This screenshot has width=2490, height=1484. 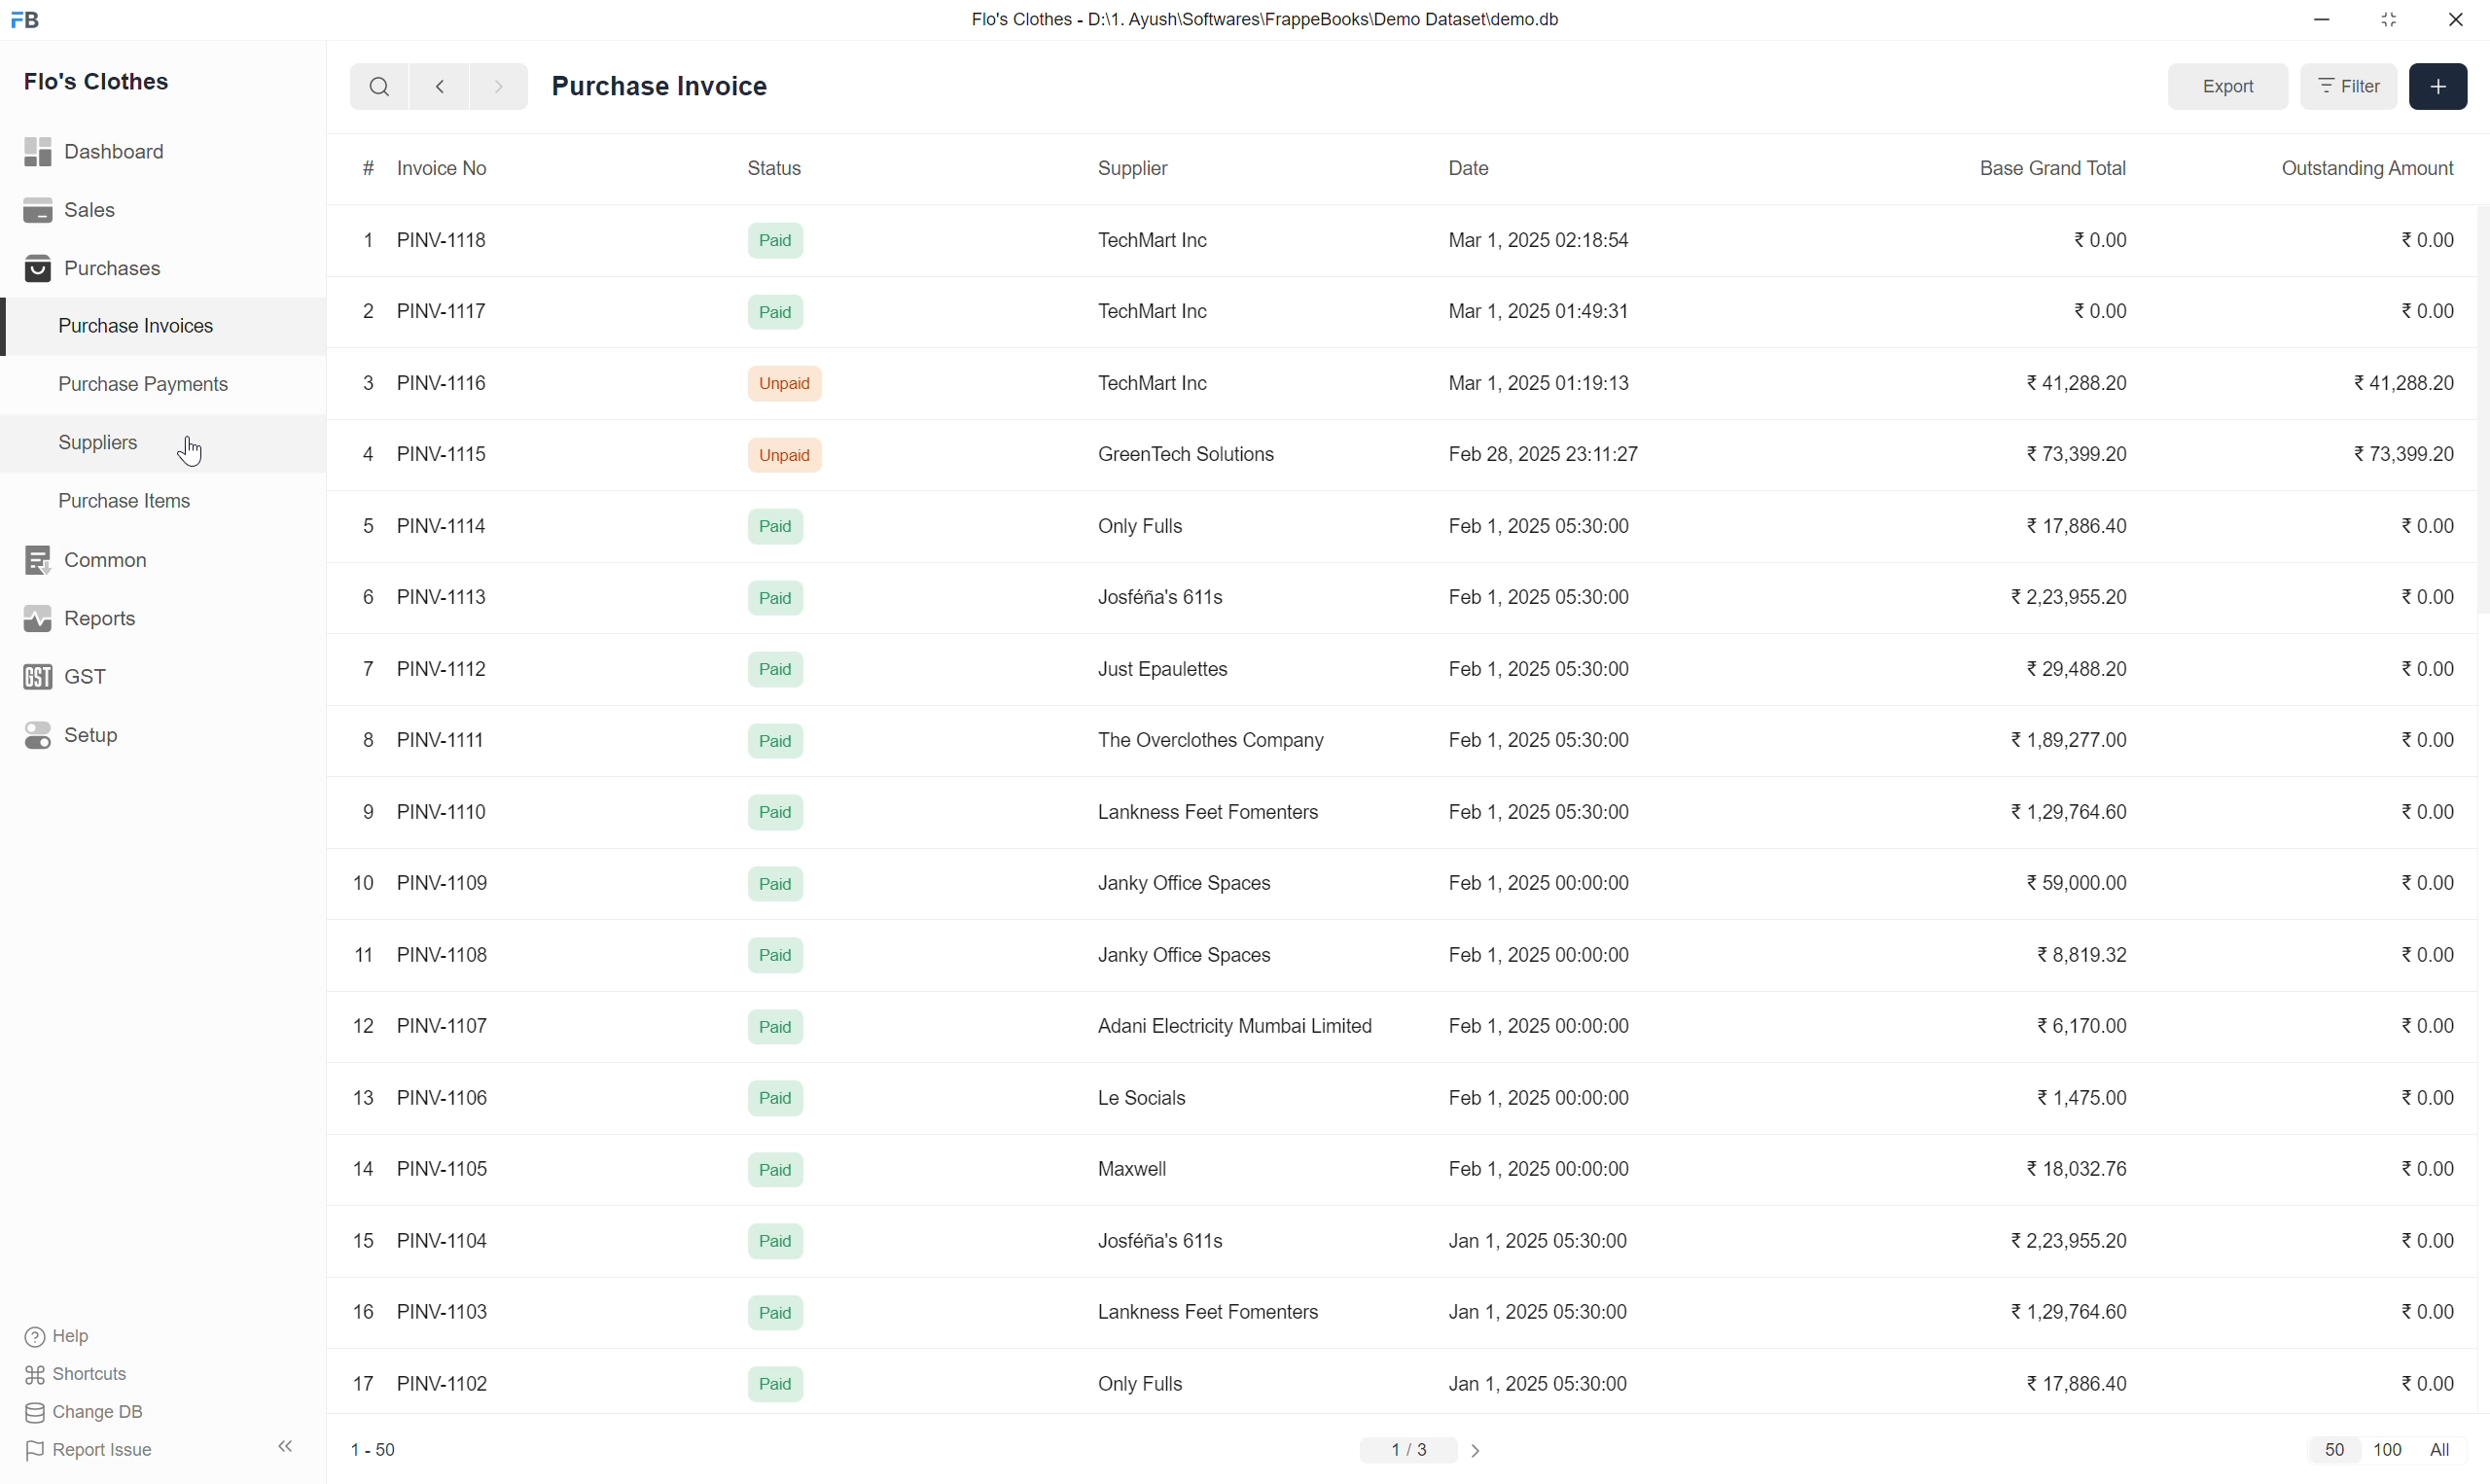 I want to click on Paid, so click(x=774, y=950).